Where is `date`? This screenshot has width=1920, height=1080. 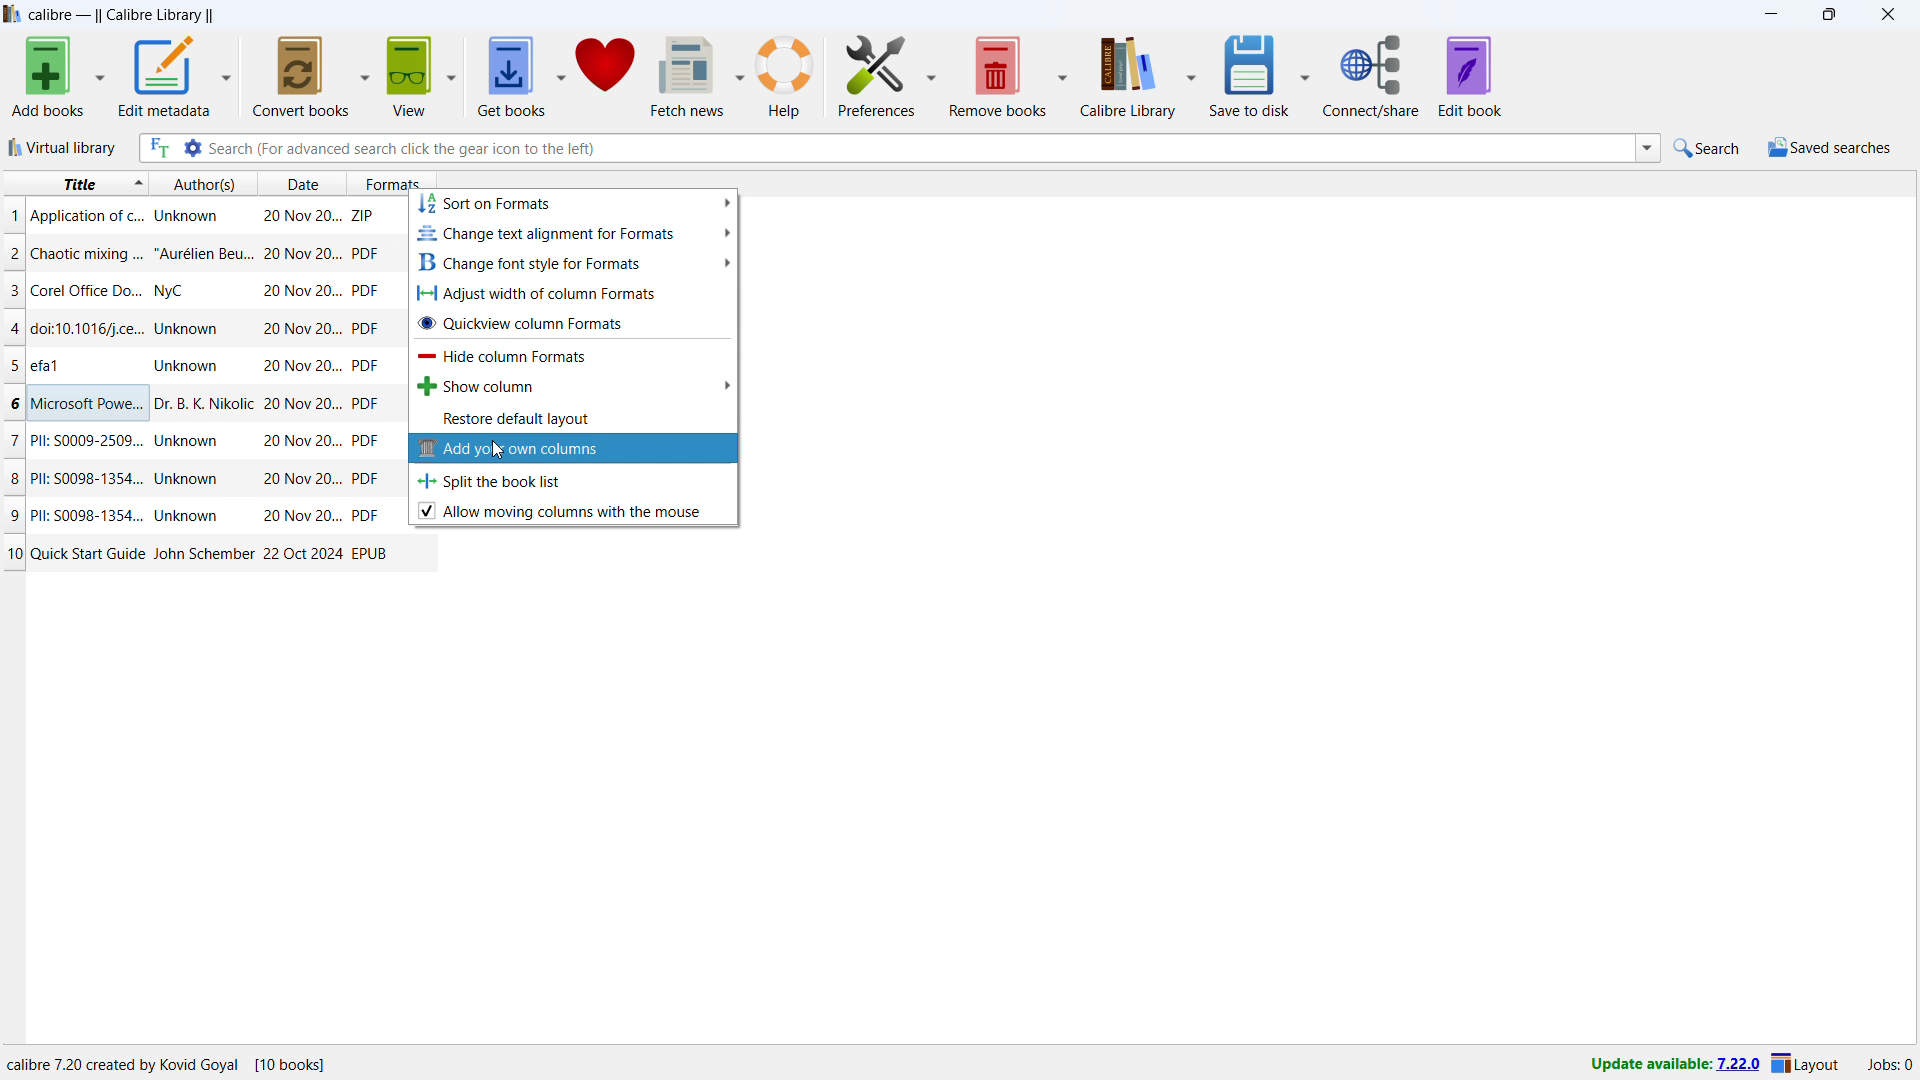 date is located at coordinates (302, 517).